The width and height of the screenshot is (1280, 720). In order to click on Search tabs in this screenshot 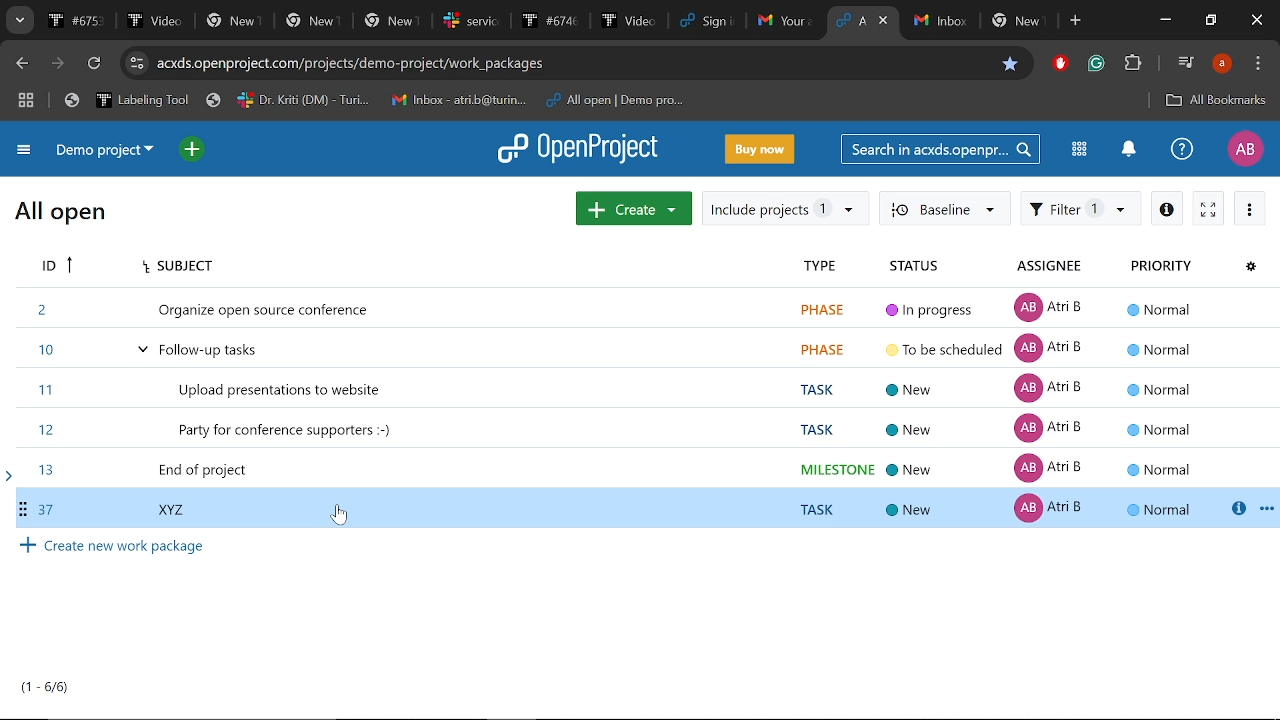, I will do `click(850, 20)`.